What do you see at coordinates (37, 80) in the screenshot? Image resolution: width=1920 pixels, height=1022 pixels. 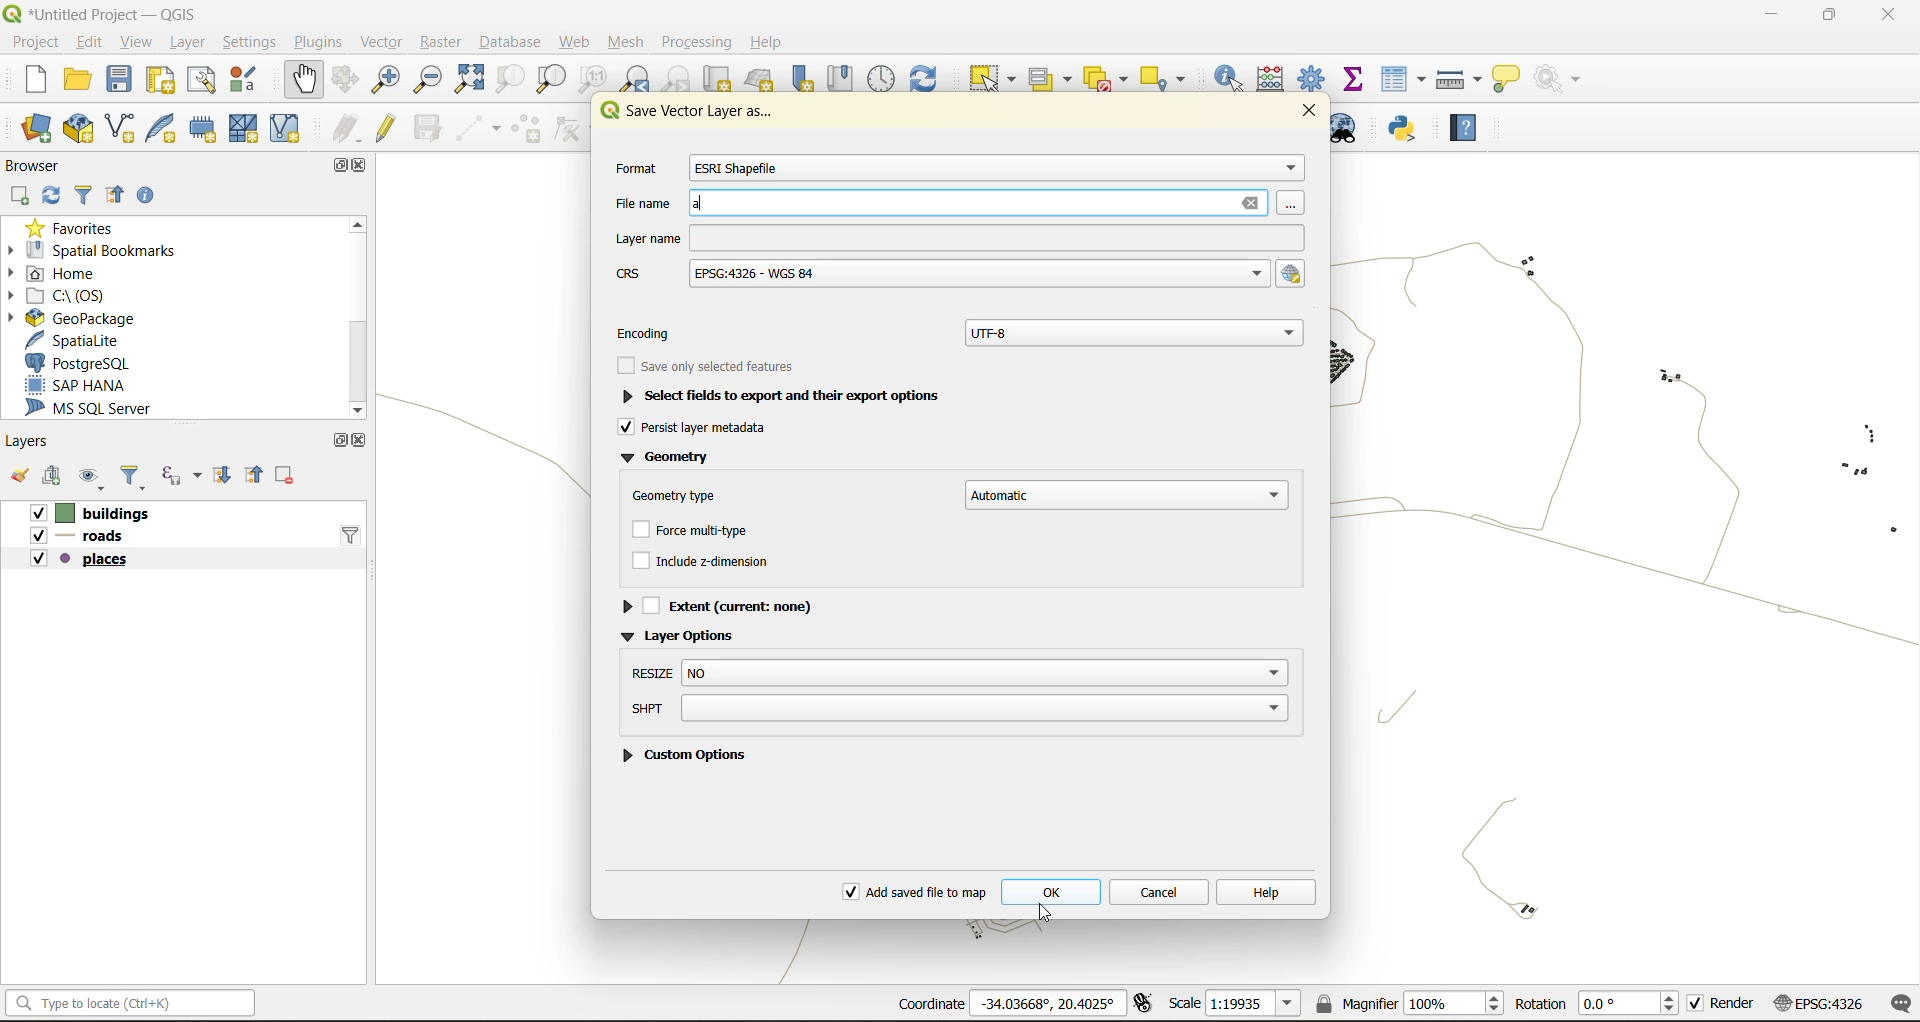 I see `new` at bounding box center [37, 80].